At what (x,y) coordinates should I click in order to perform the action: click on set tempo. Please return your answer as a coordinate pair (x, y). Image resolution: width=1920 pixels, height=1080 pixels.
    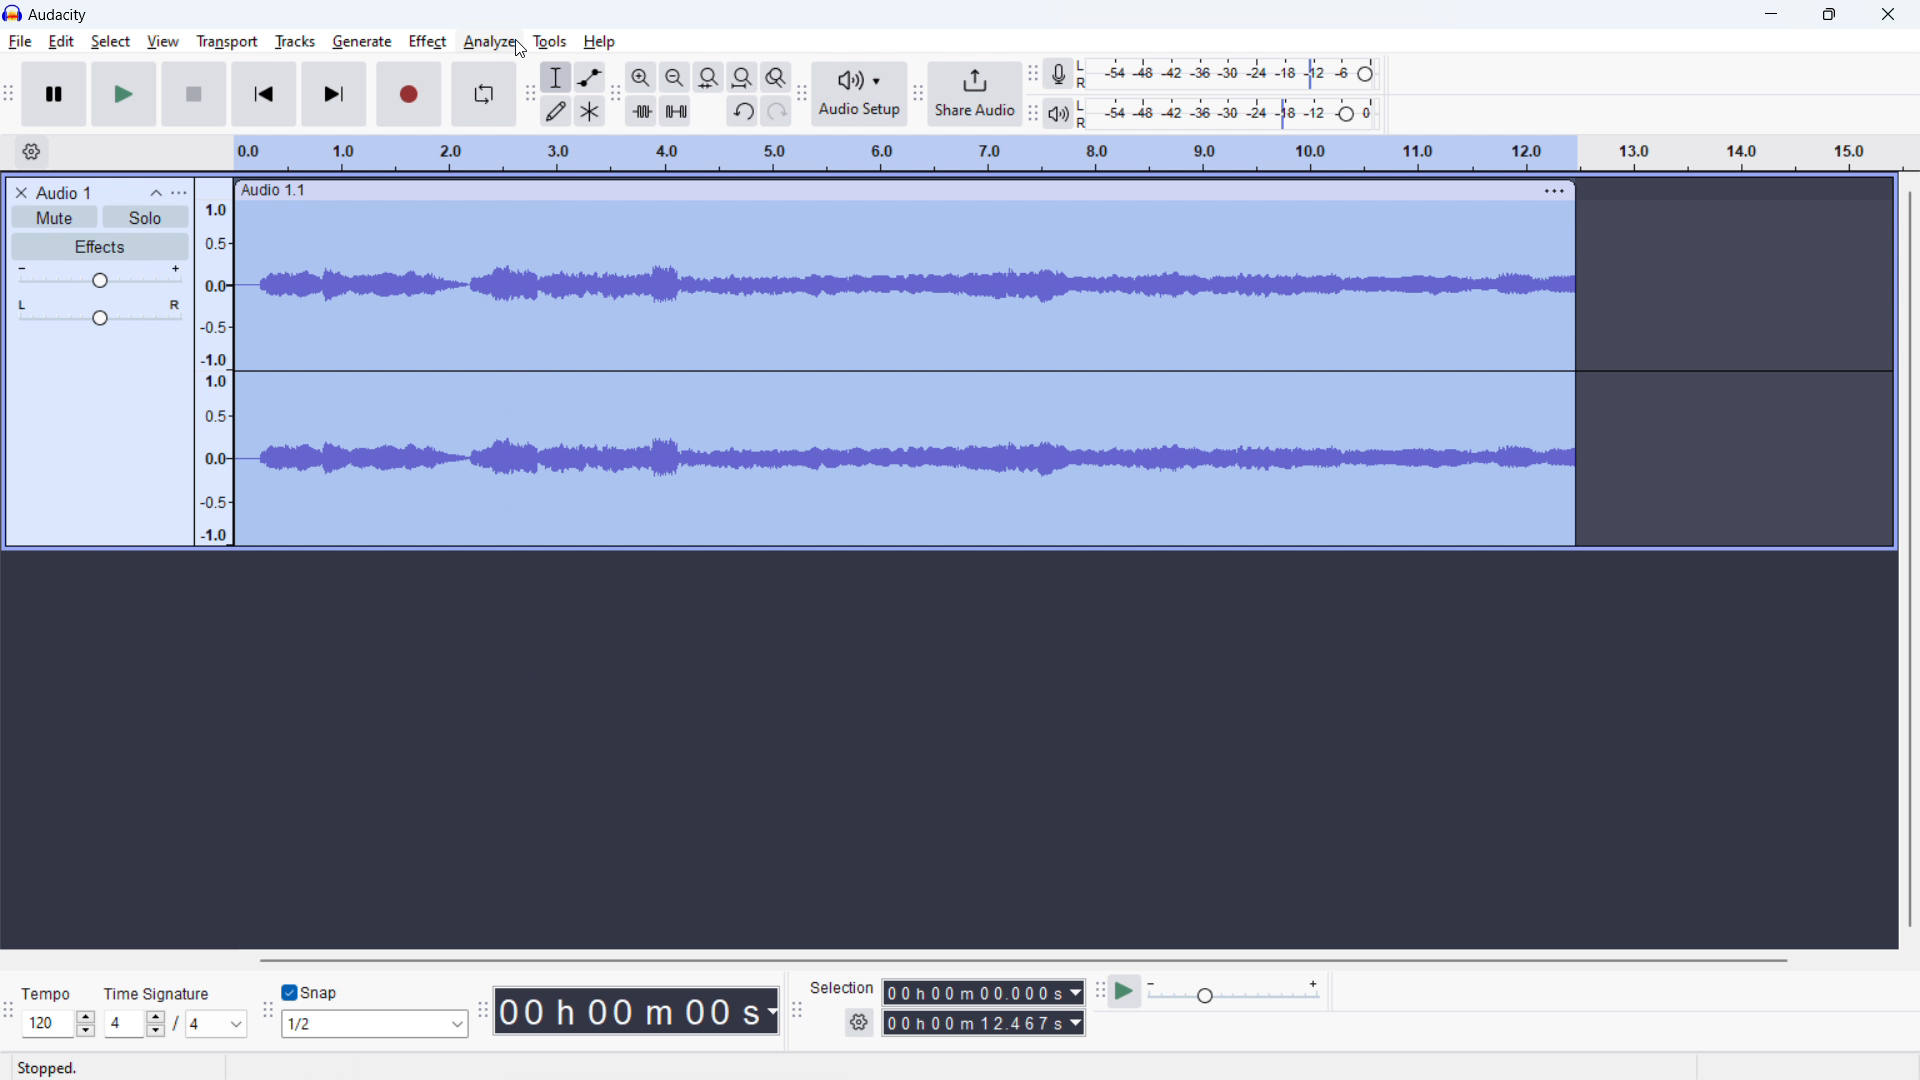
    Looking at the image, I should click on (58, 1023).